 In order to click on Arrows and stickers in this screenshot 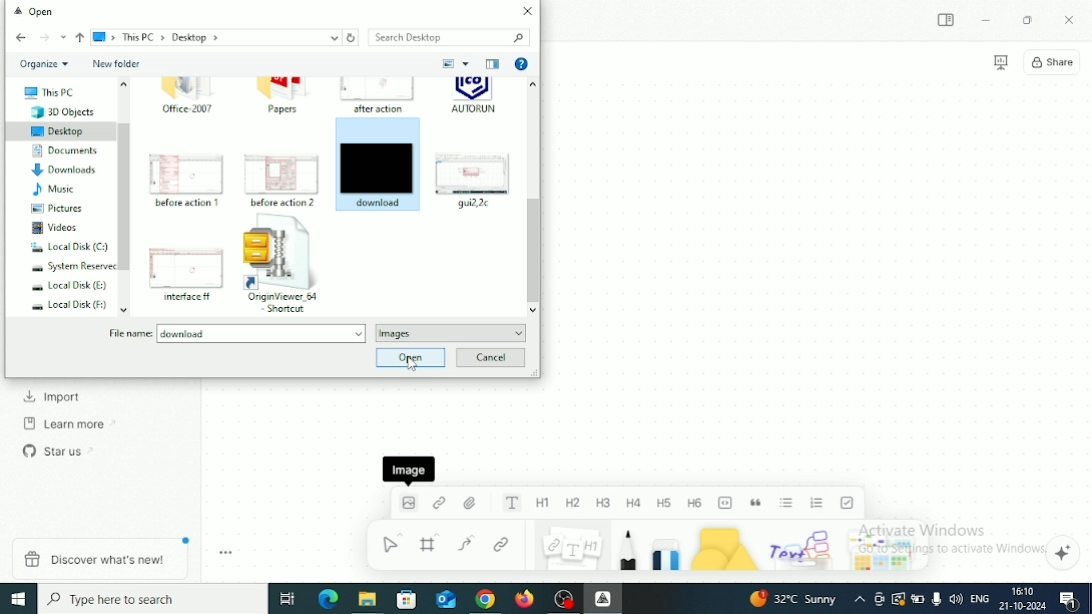, I will do `click(885, 549)`.